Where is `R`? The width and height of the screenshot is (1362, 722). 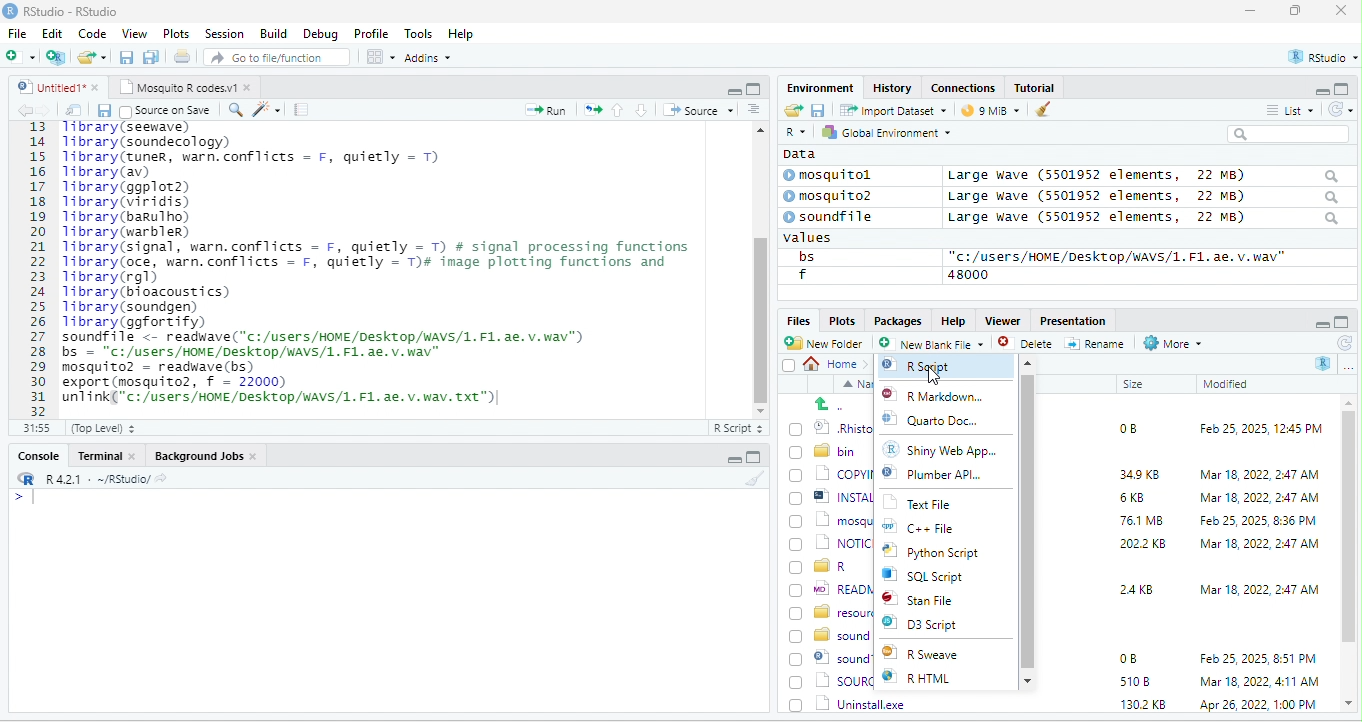
R is located at coordinates (794, 133).